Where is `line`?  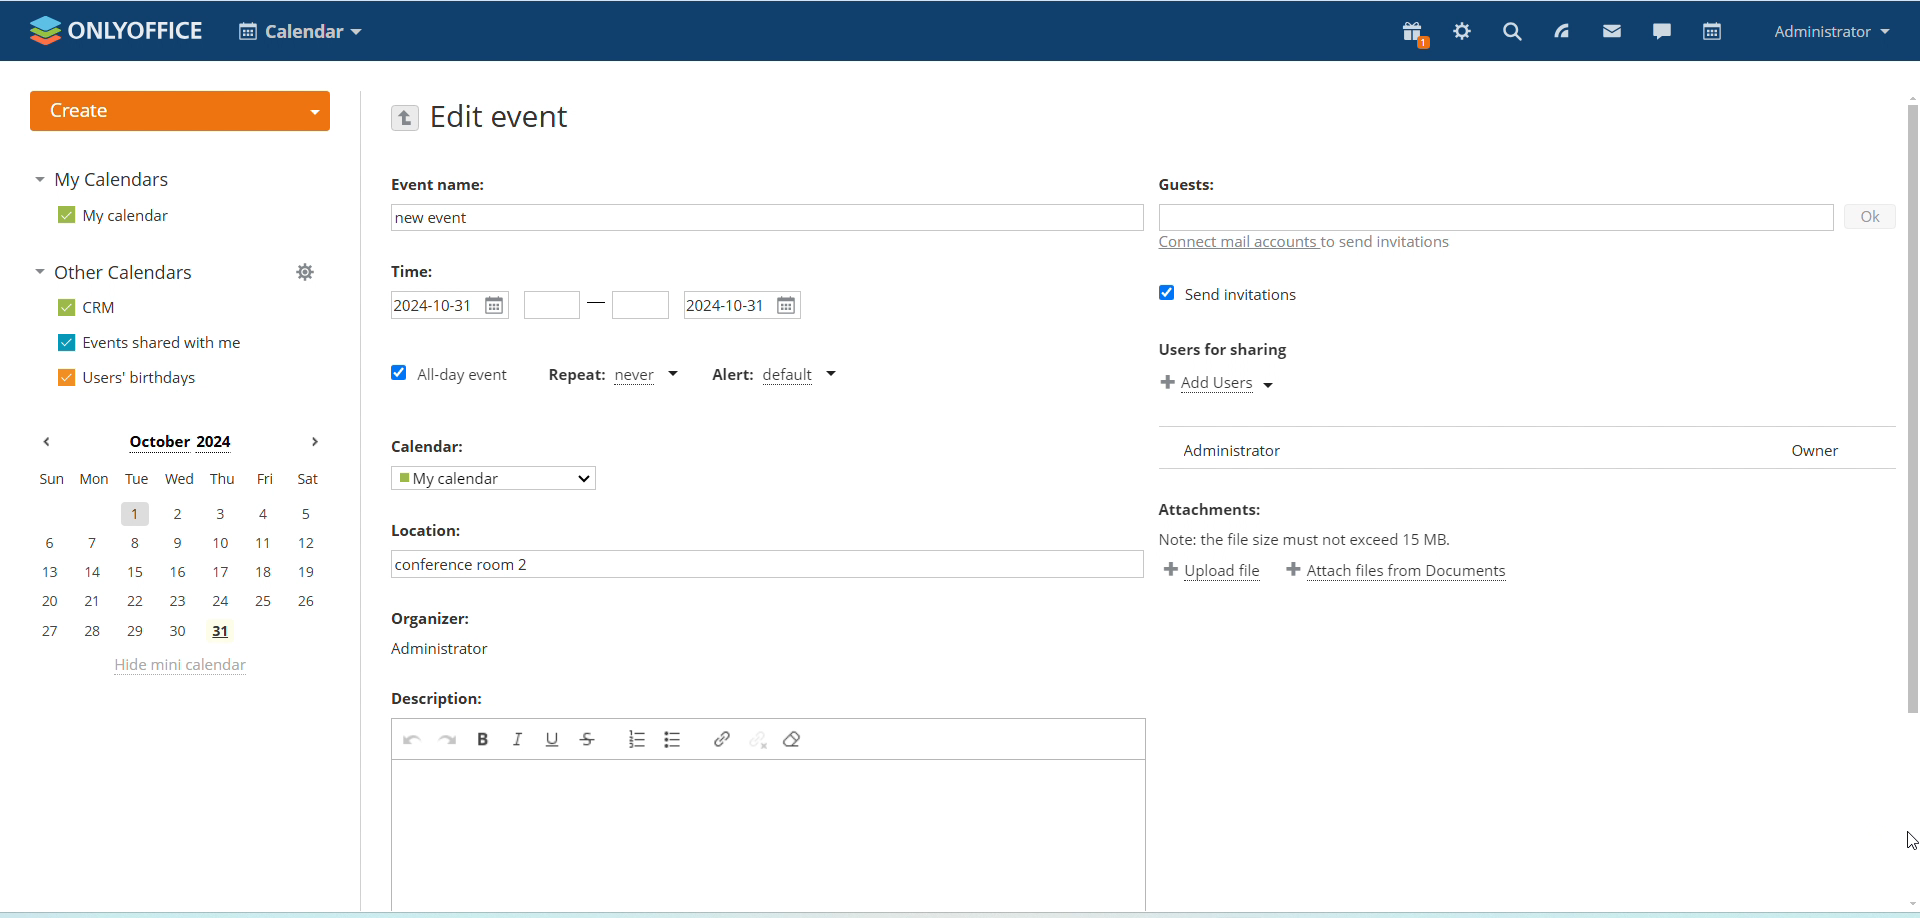
line is located at coordinates (595, 303).